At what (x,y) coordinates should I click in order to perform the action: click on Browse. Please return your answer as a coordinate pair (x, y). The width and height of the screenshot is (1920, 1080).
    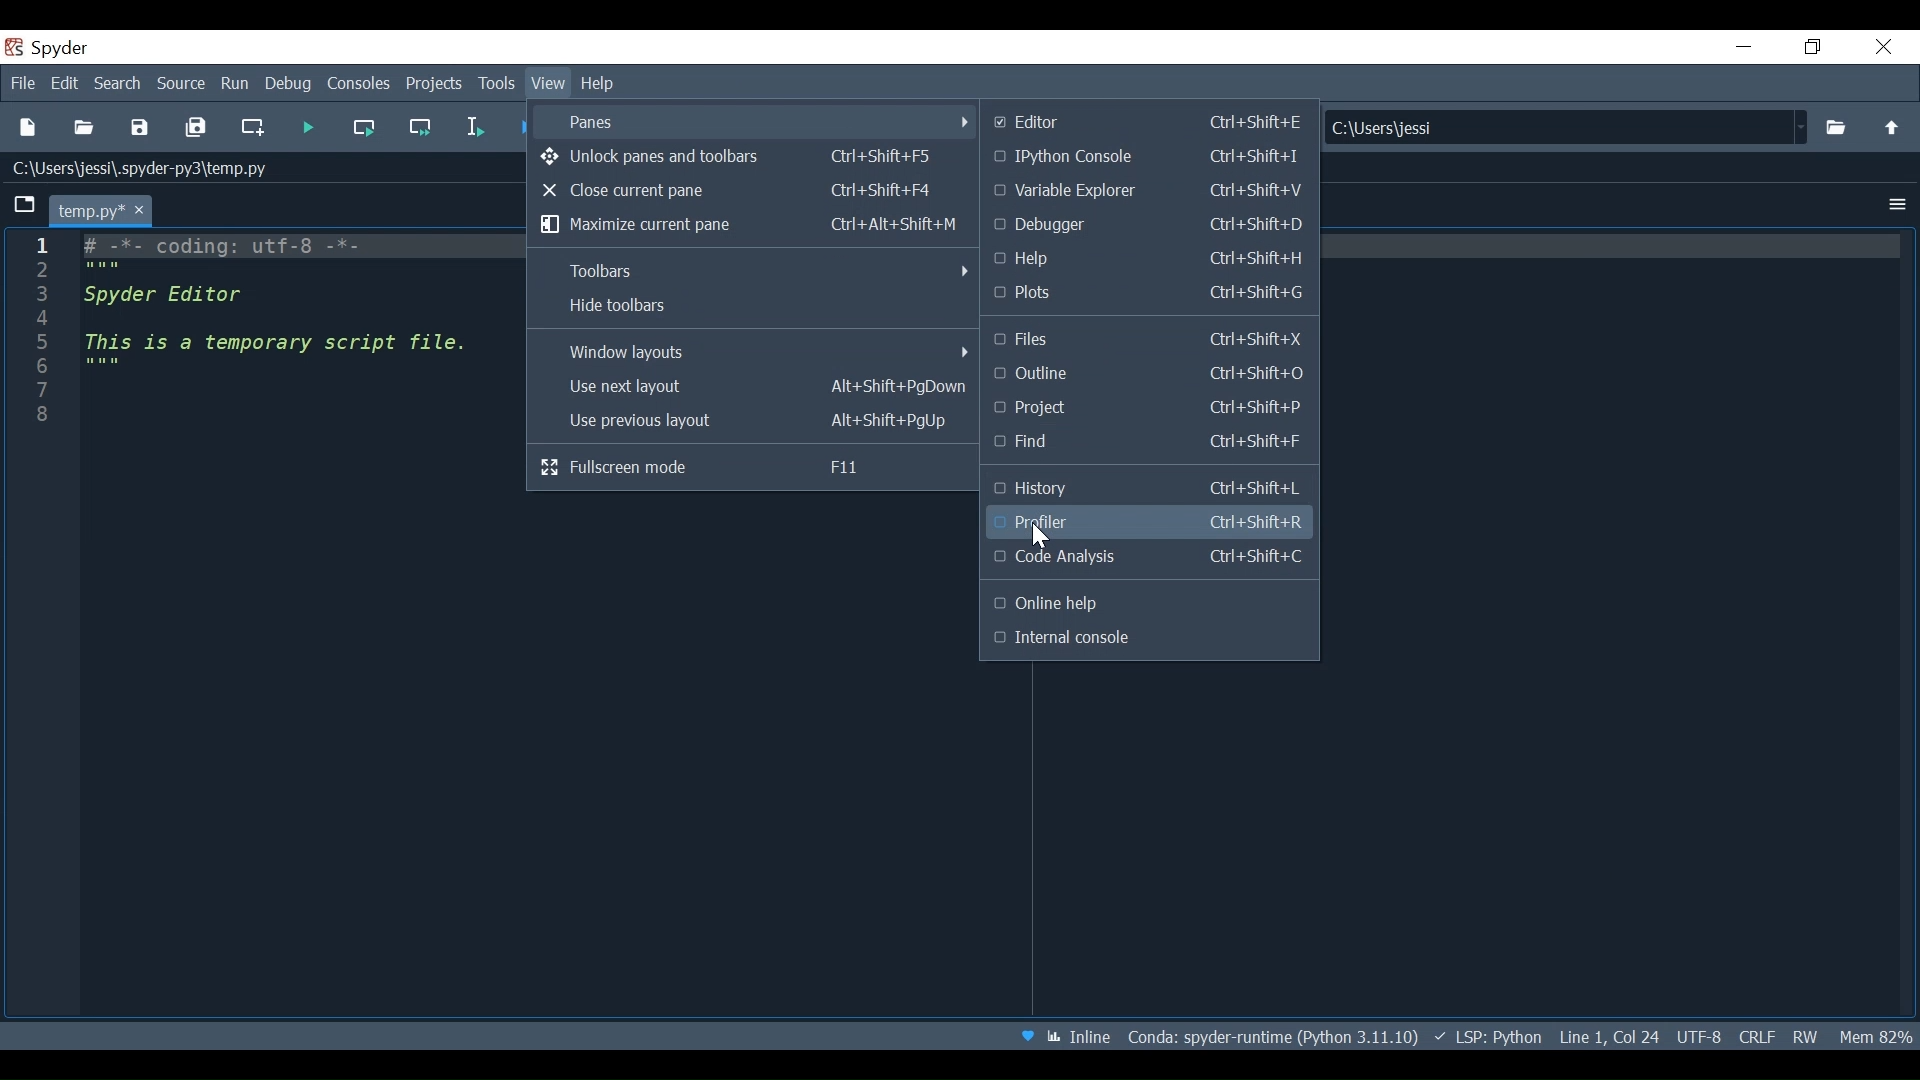
    Looking at the image, I should click on (1837, 126).